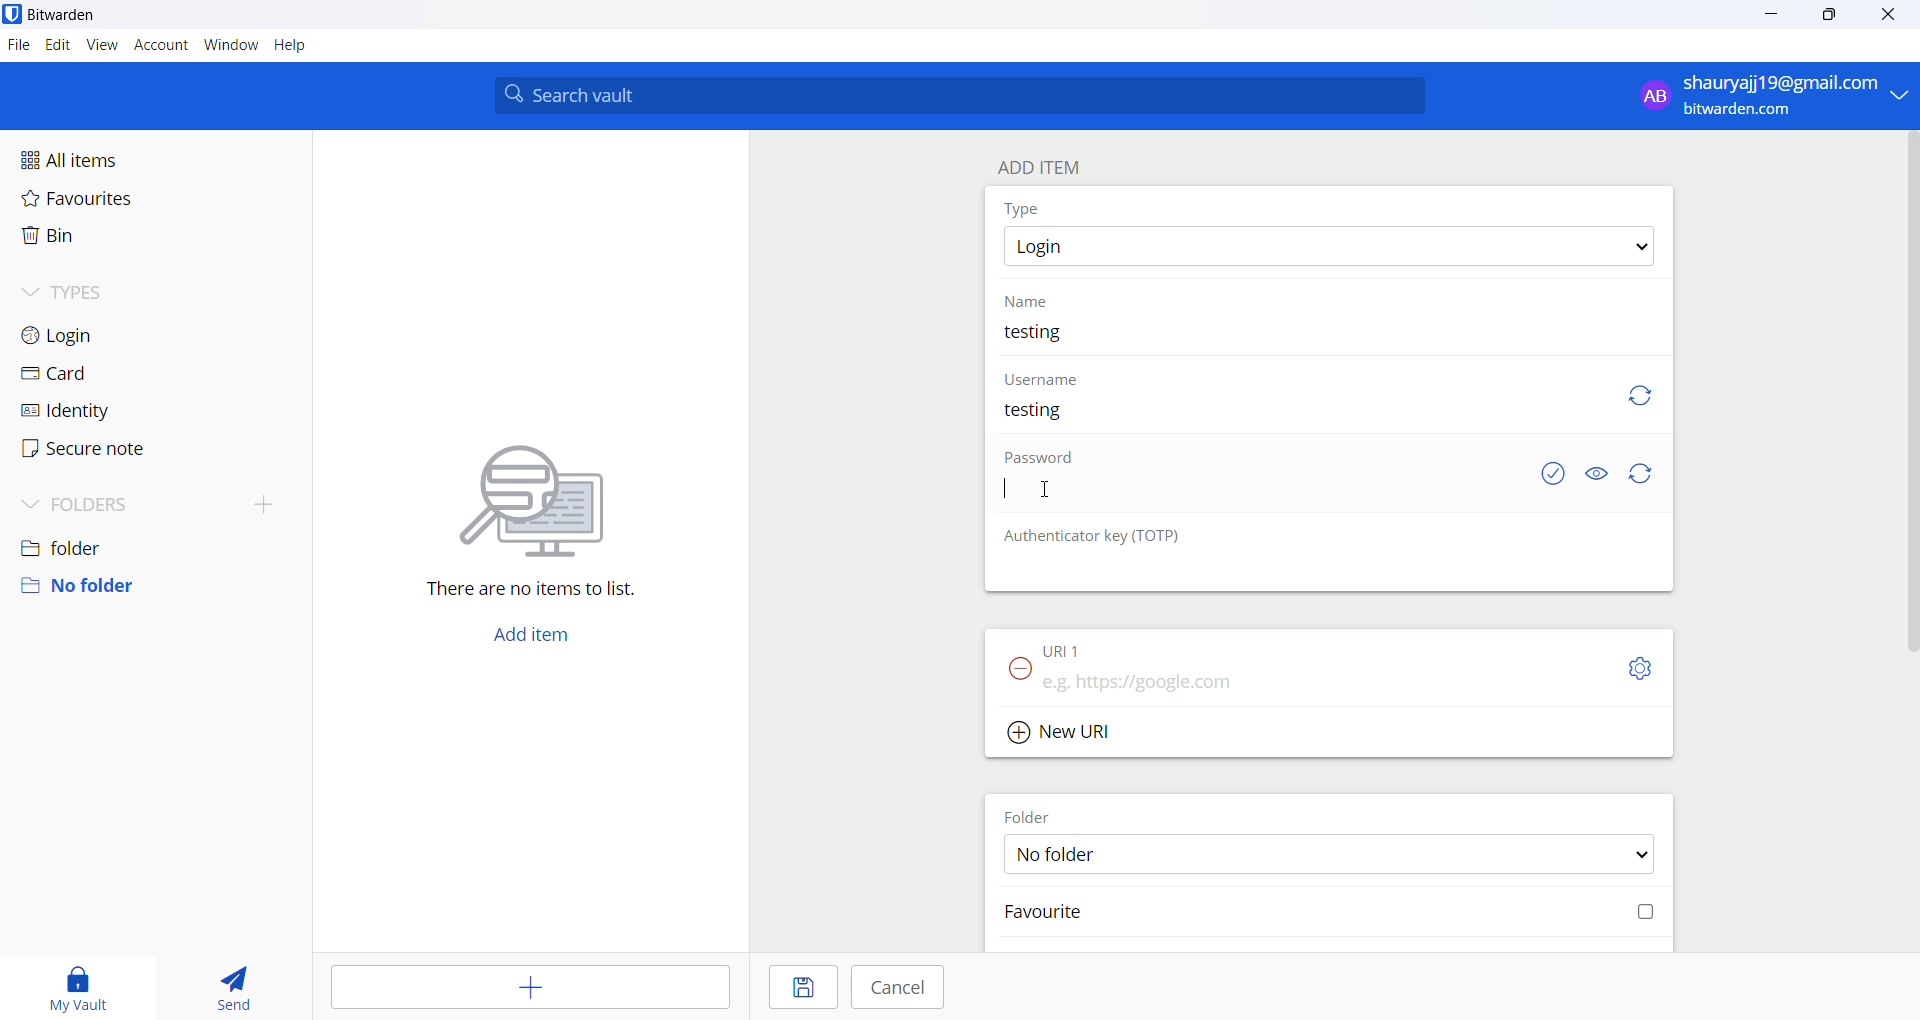  Describe the element at coordinates (1040, 162) in the screenshot. I see `add item heading` at that location.